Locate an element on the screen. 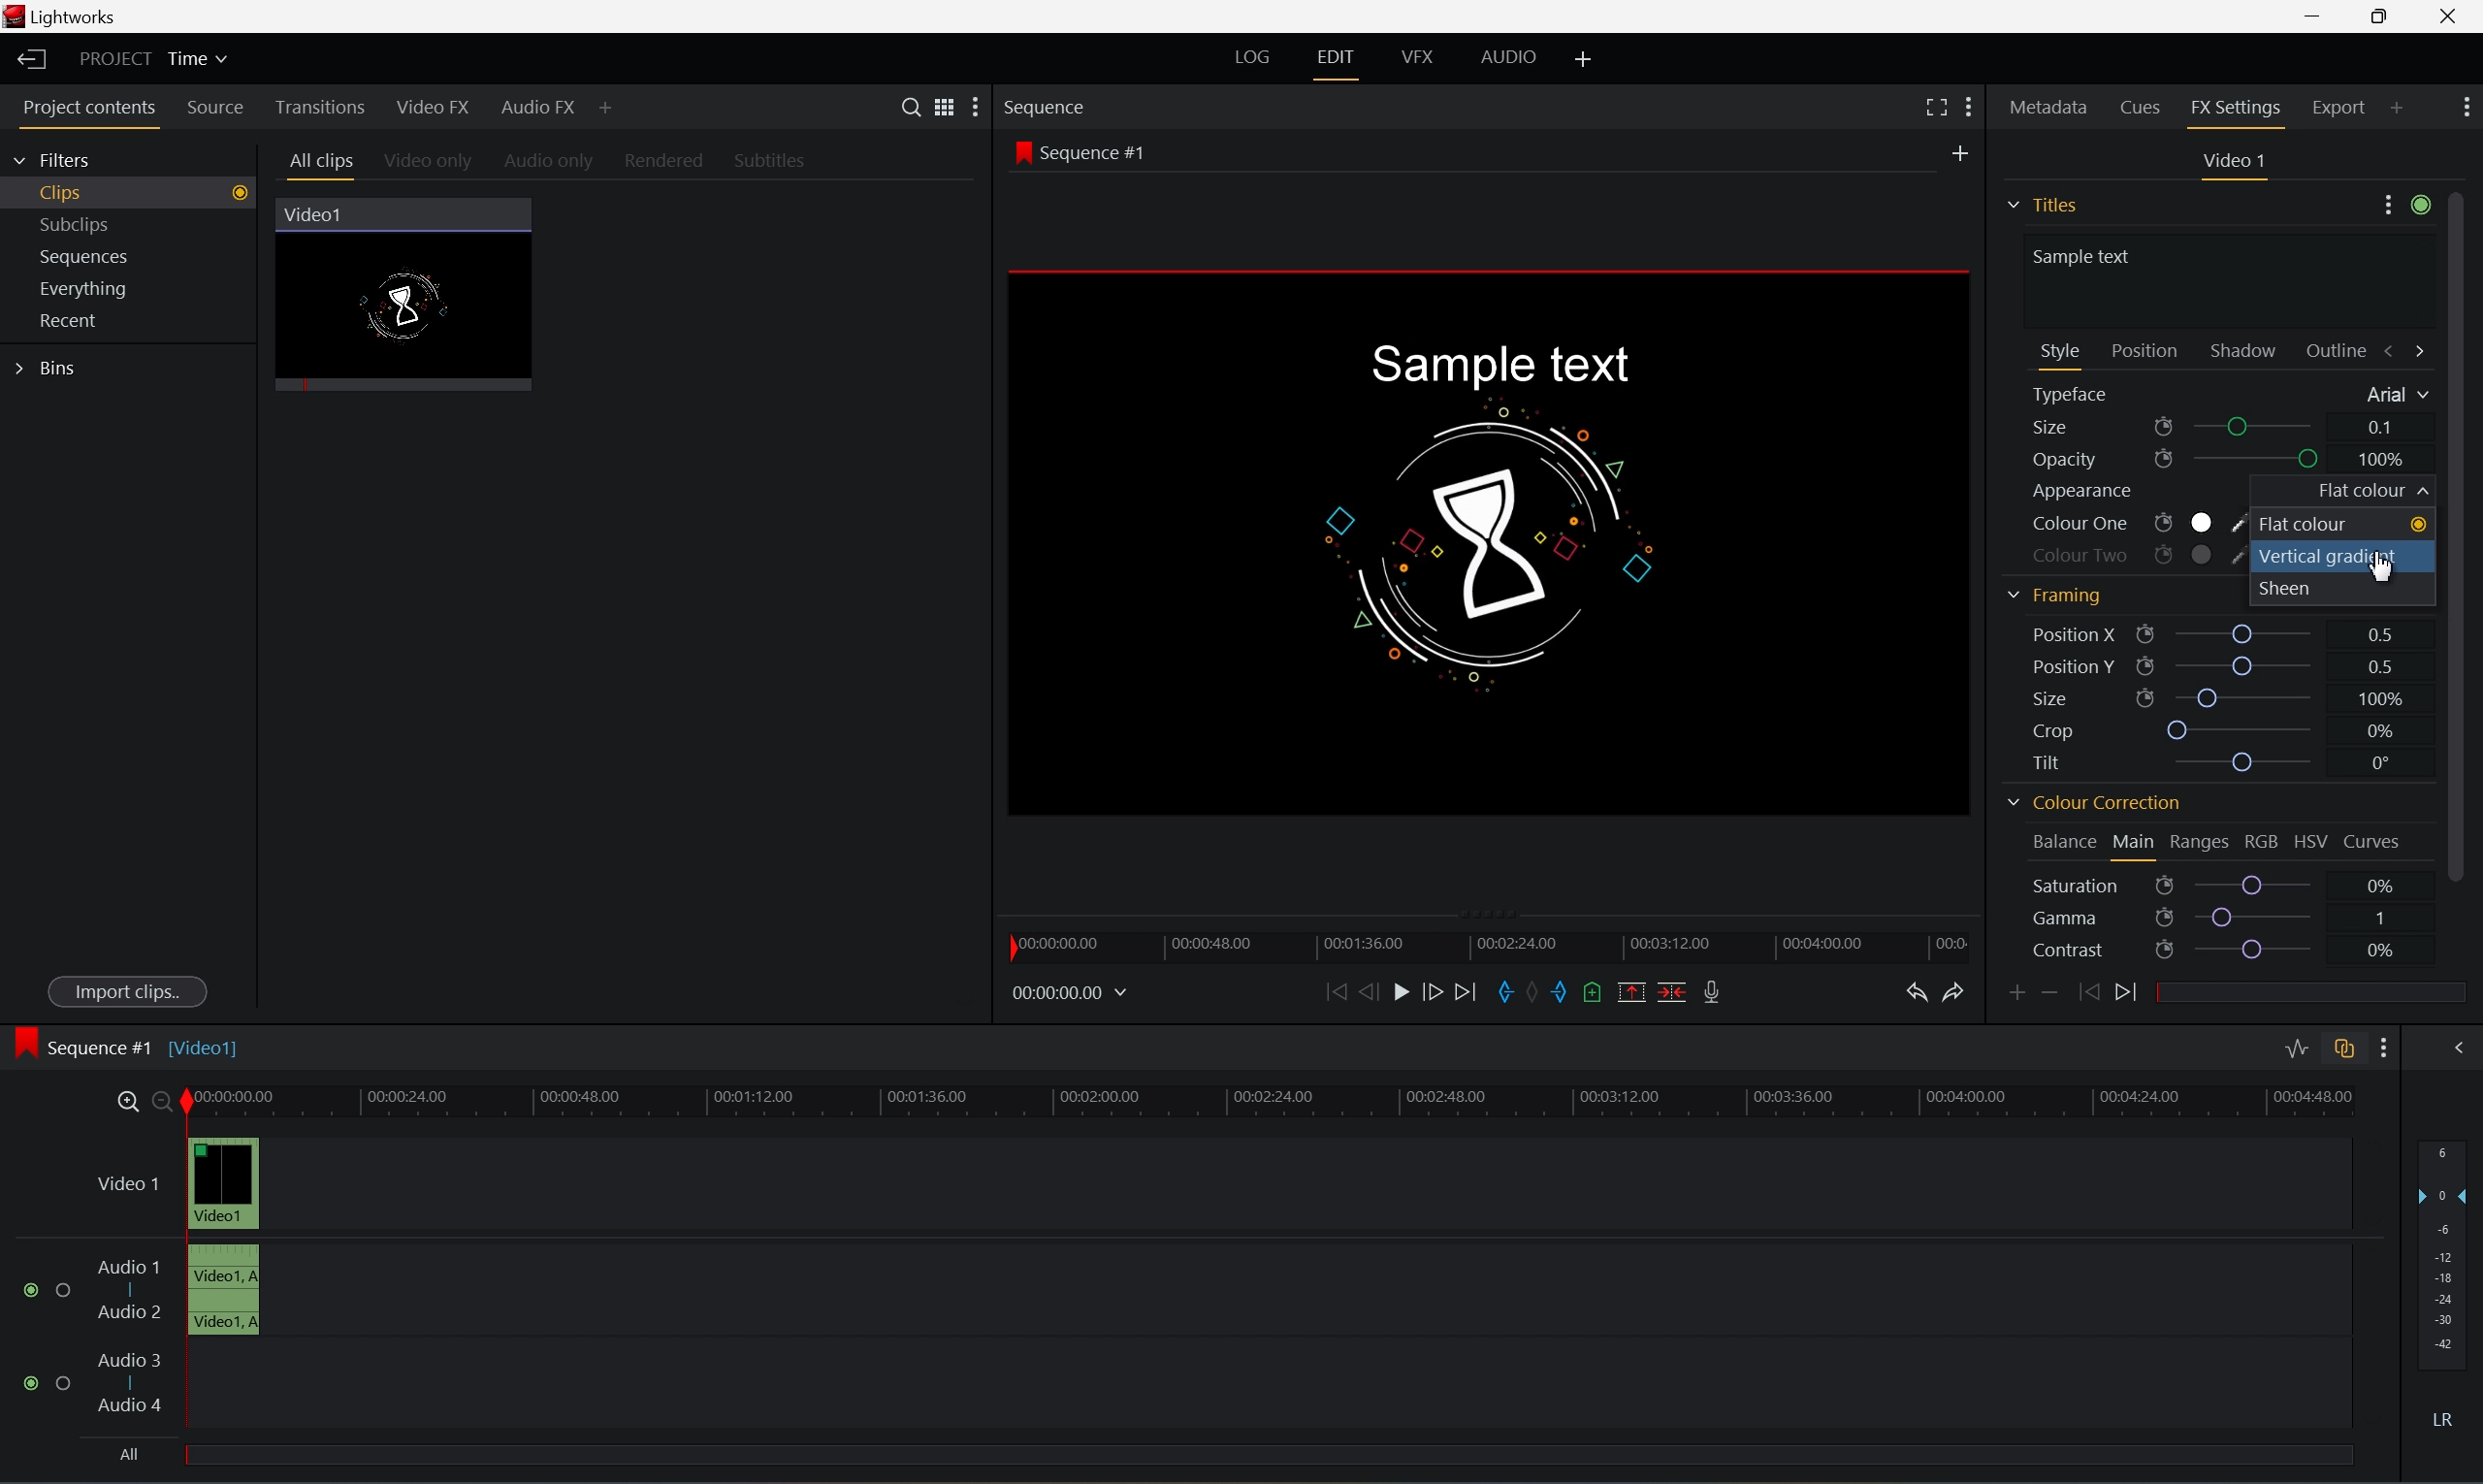 The width and height of the screenshot is (2483, 1484). vfx is located at coordinates (1416, 56).